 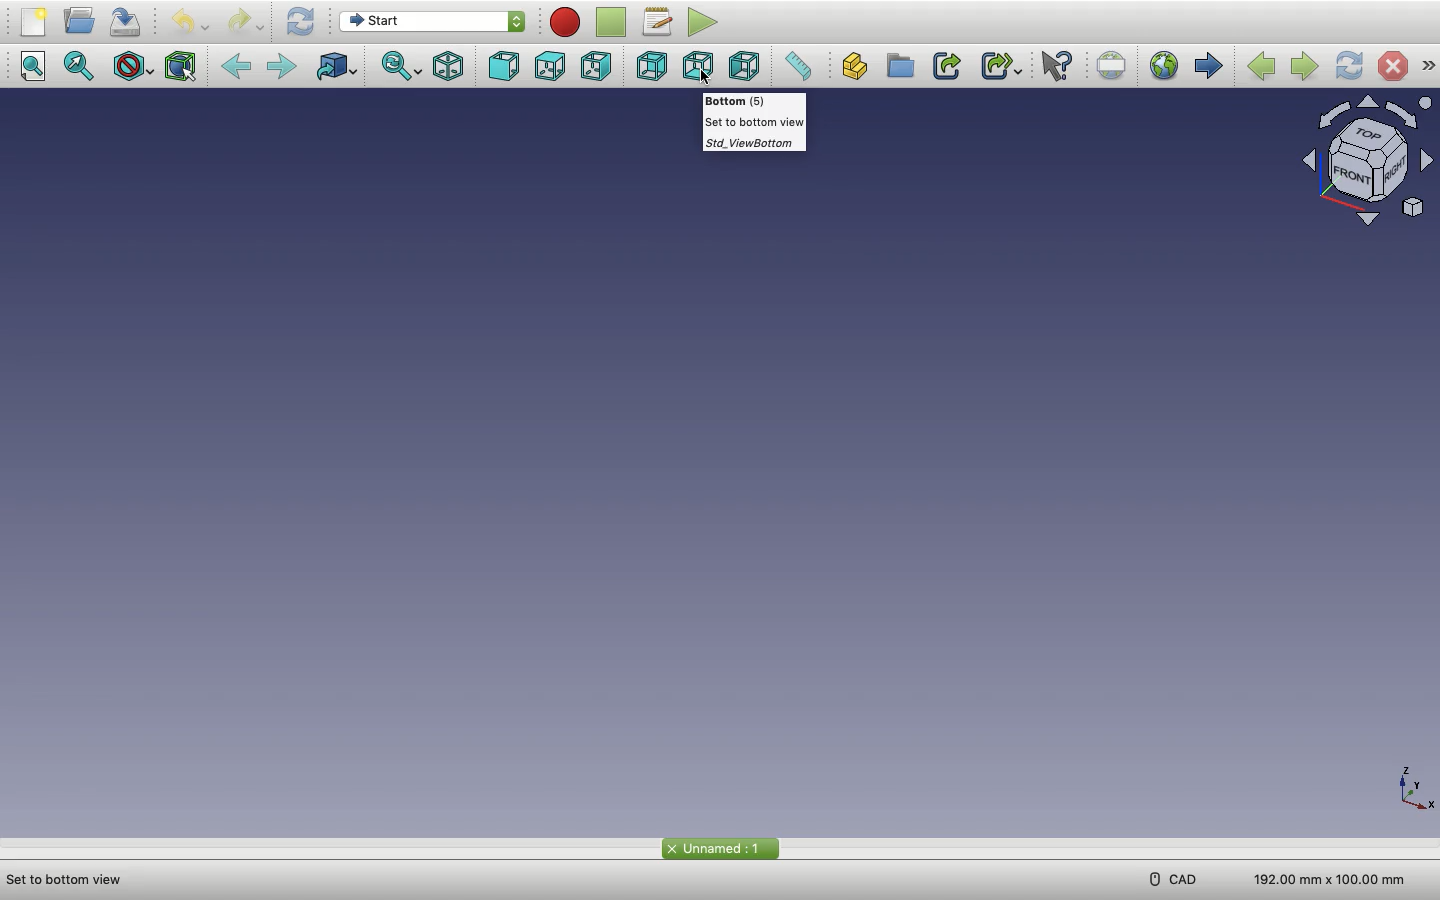 I want to click on Axis, so click(x=1411, y=790).